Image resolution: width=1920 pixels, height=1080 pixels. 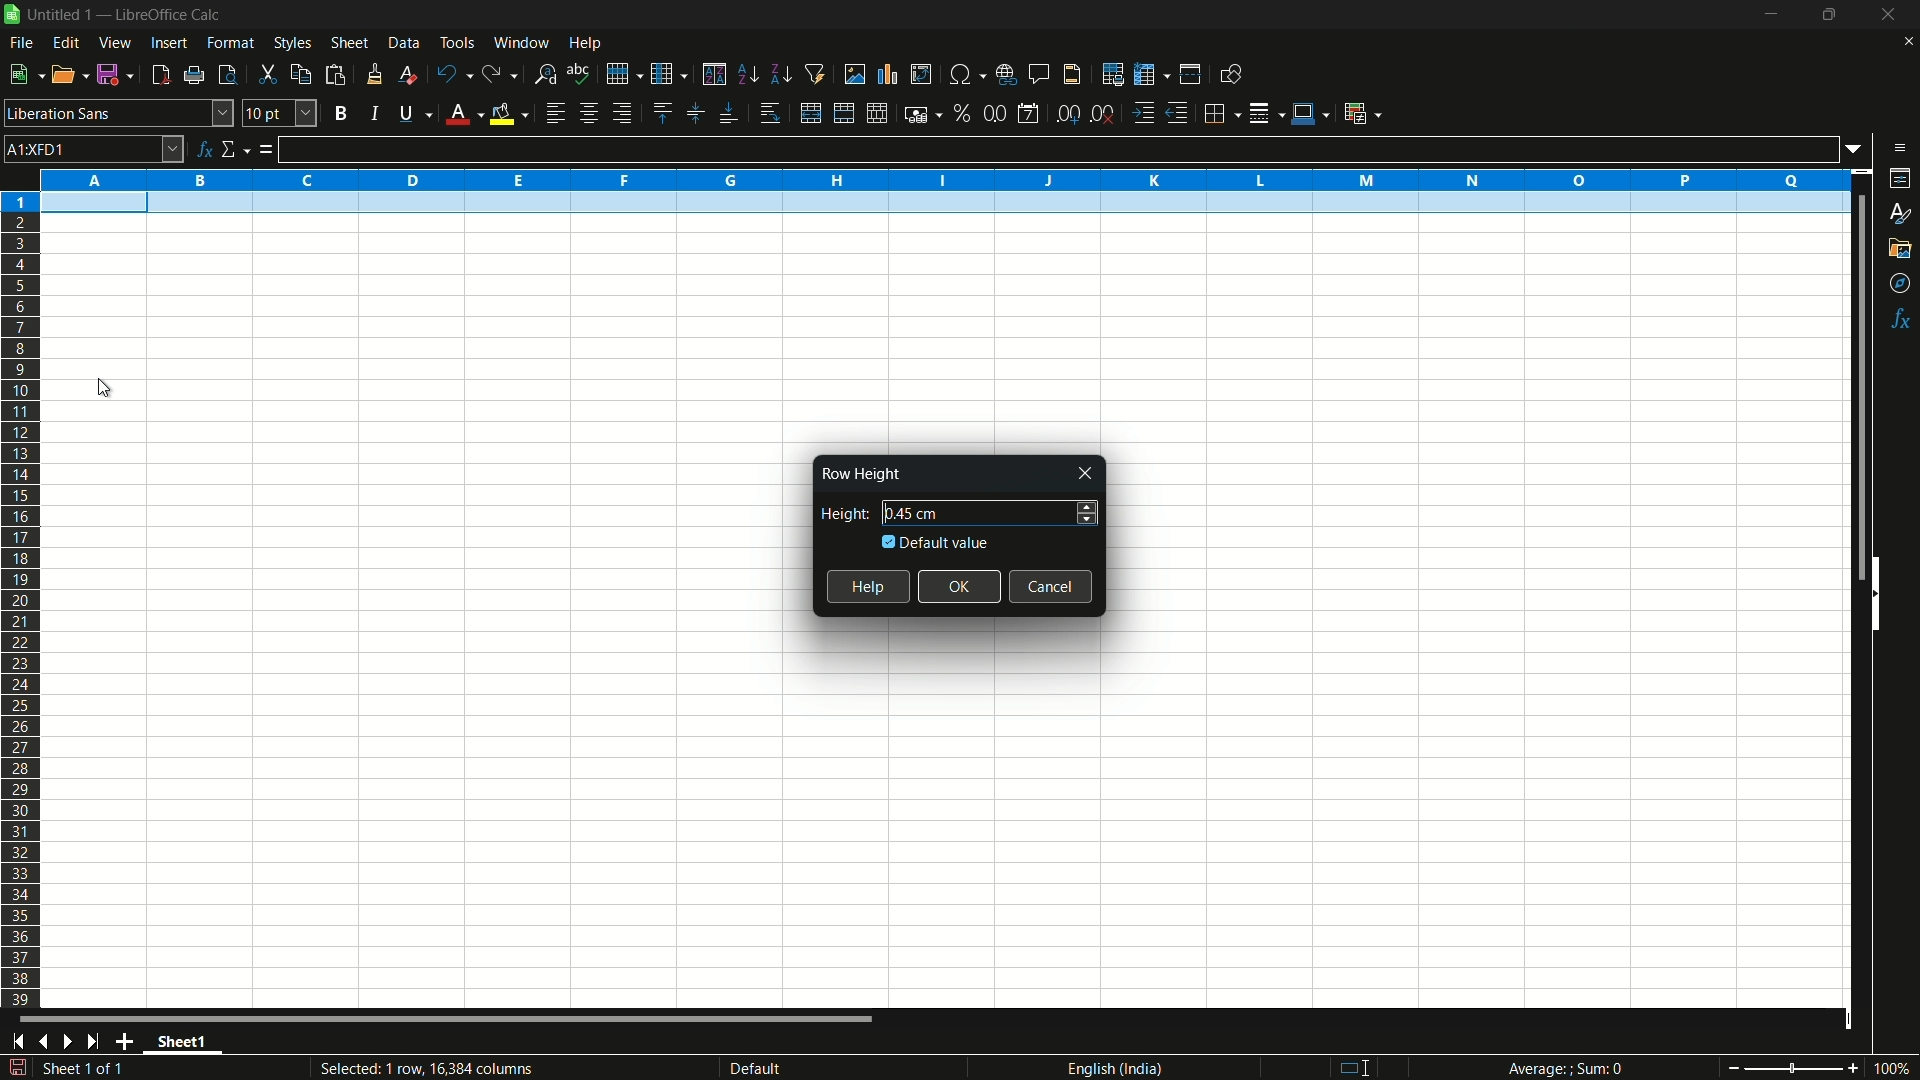 What do you see at coordinates (373, 113) in the screenshot?
I see `italic` at bounding box center [373, 113].